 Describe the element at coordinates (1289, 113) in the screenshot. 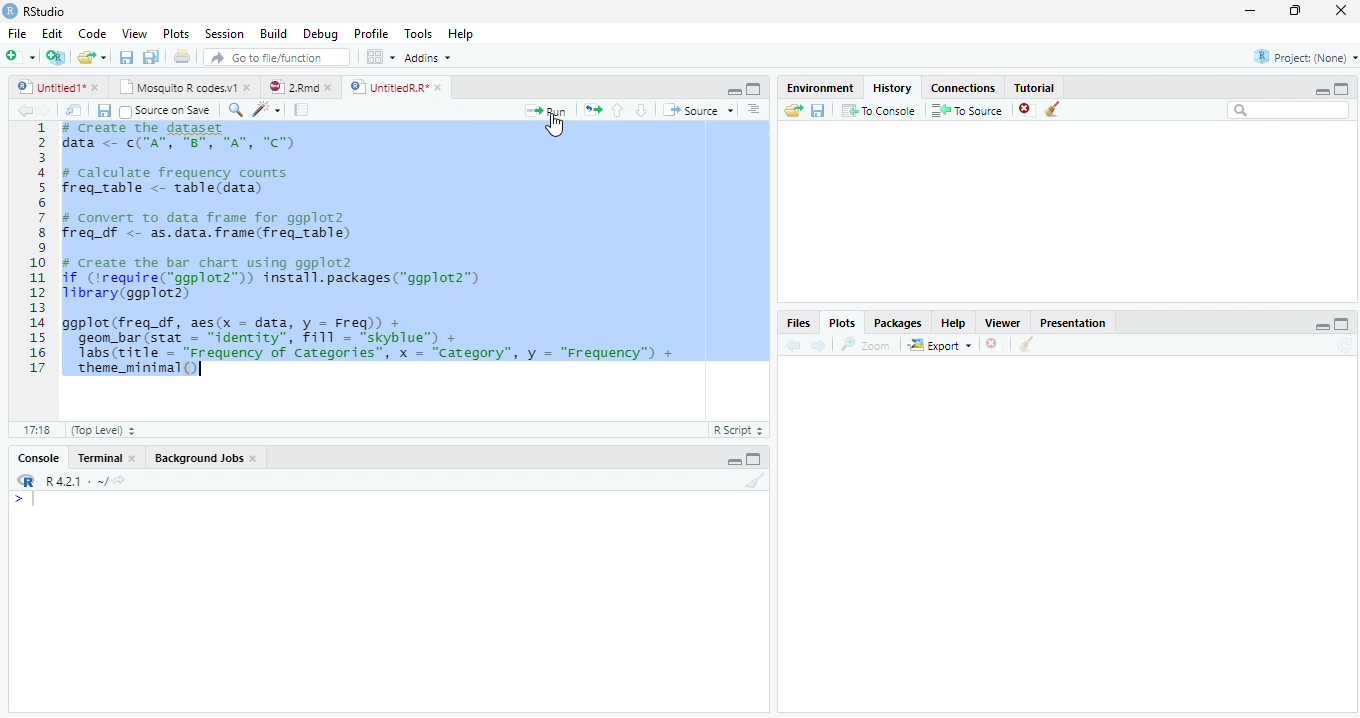

I see `Search` at that location.